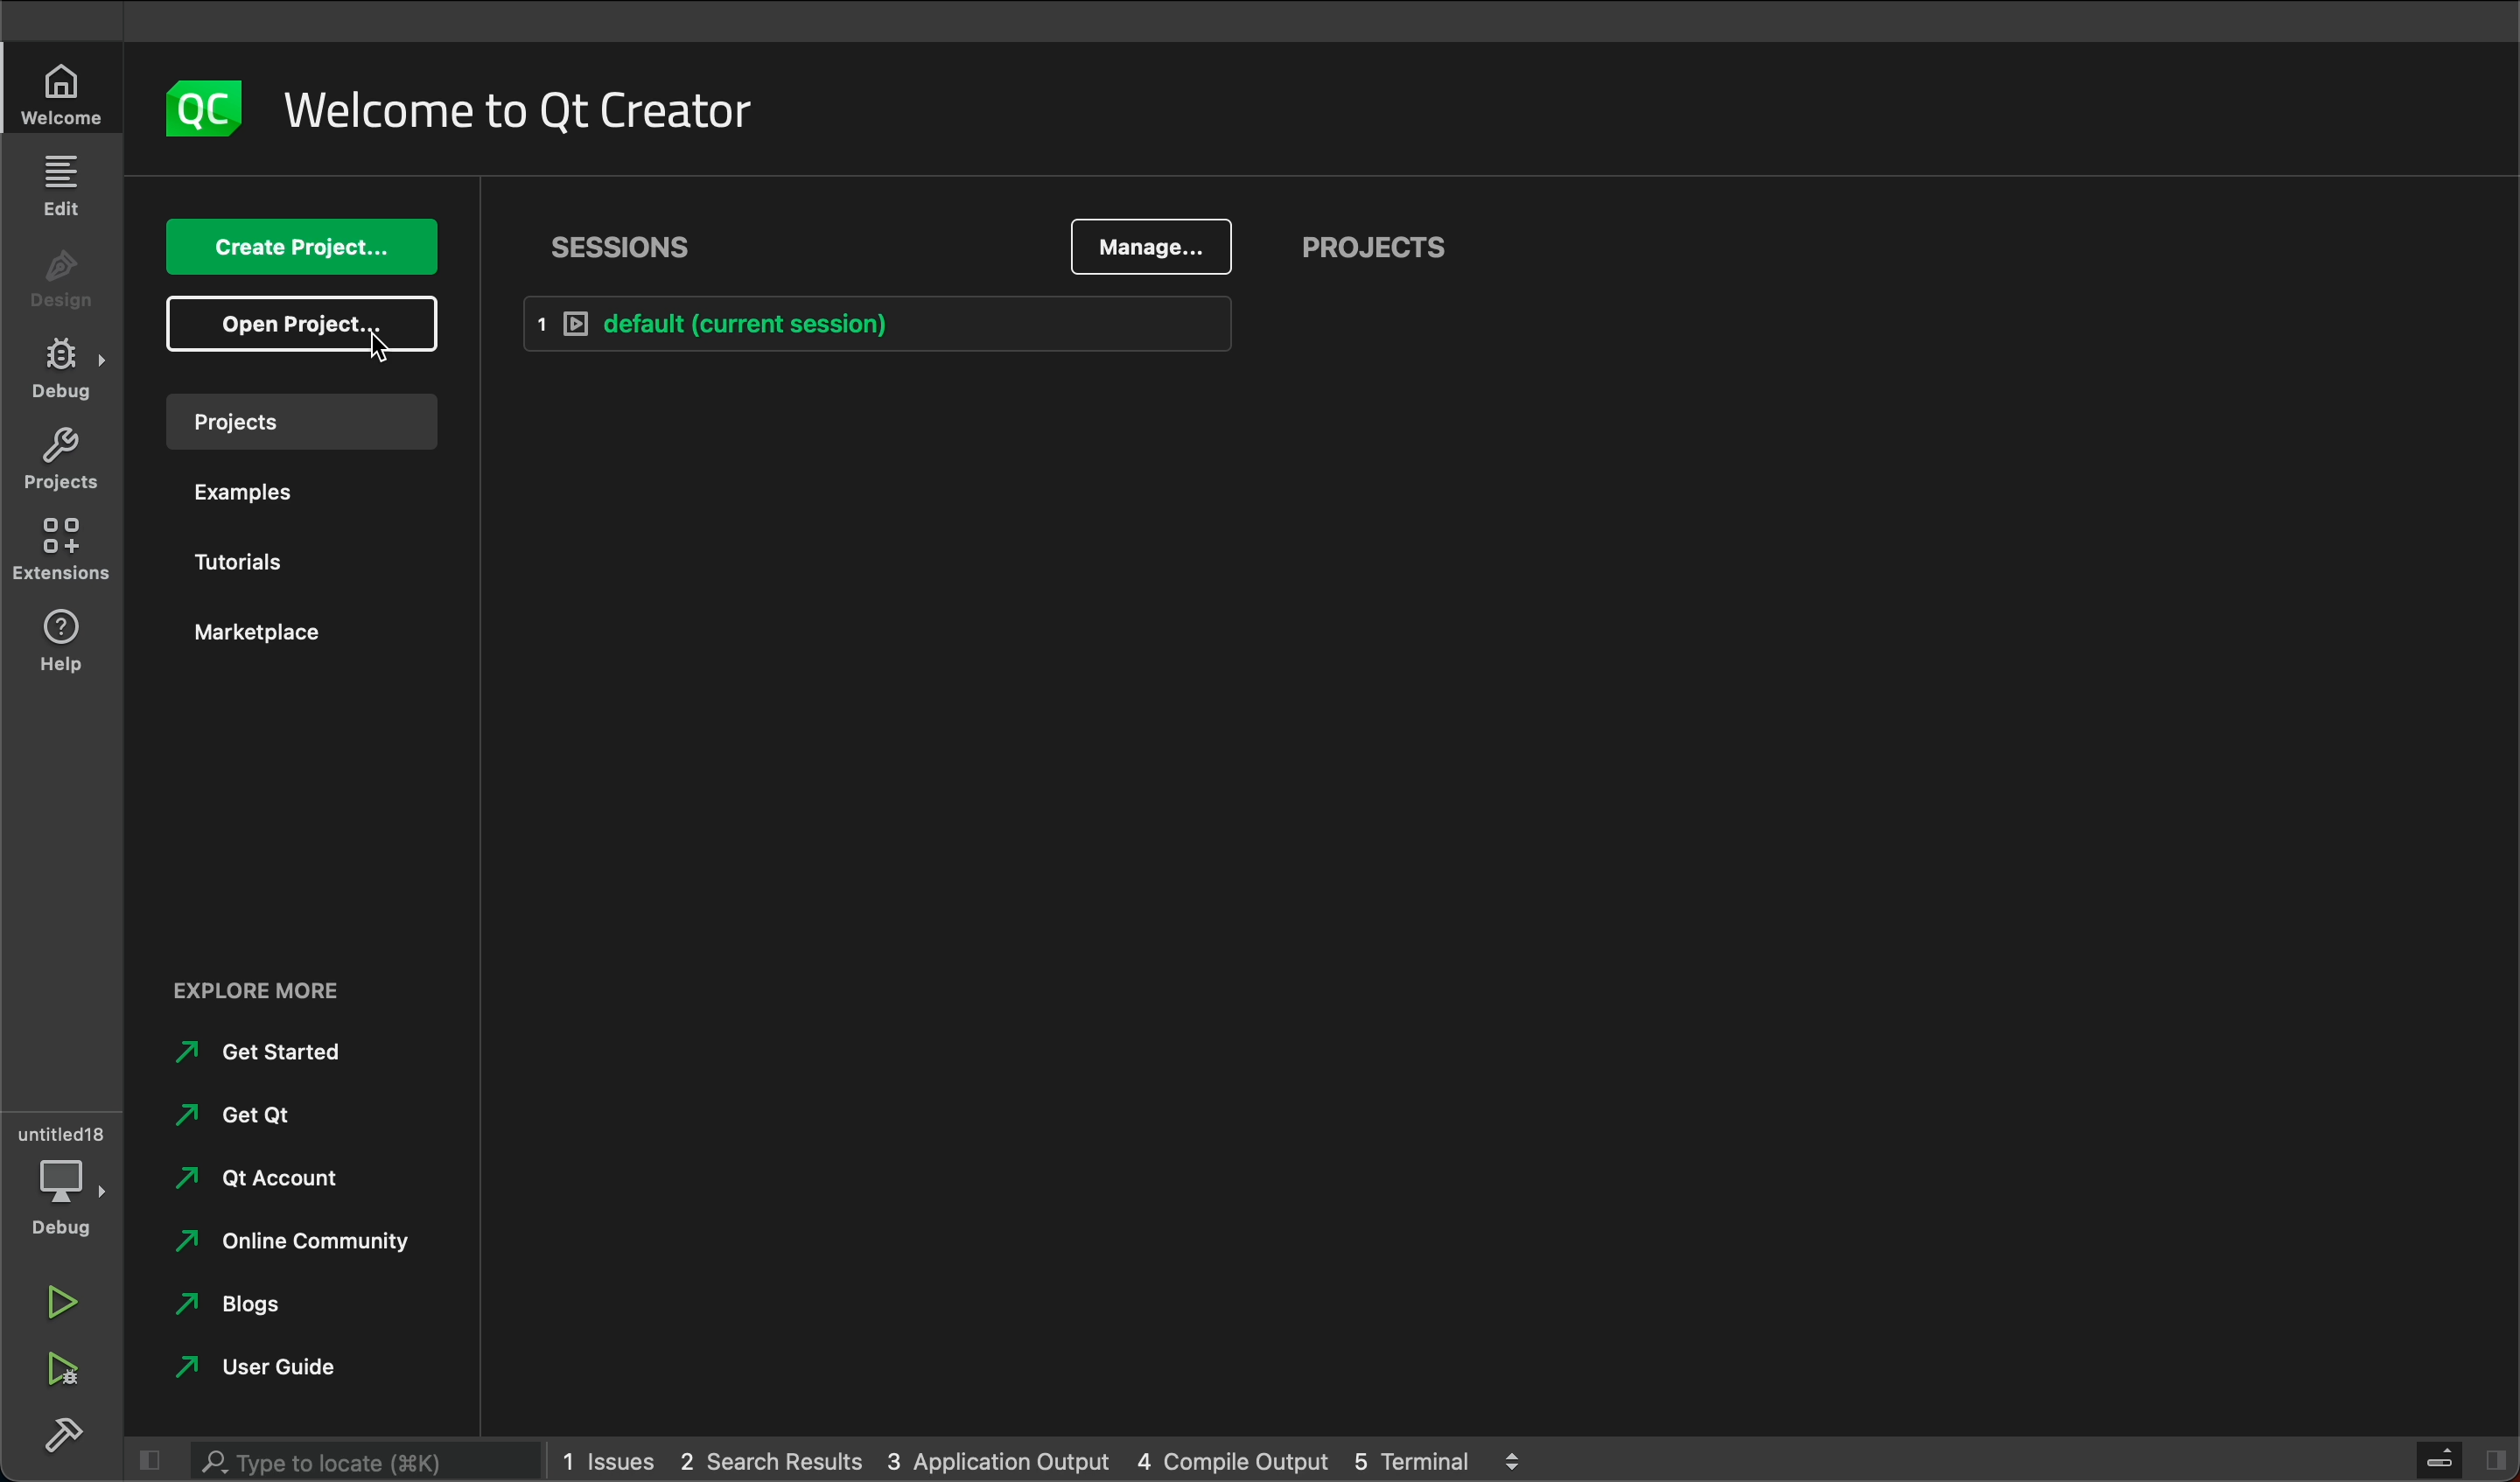 The image size is (2520, 1482). What do you see at coordinates (768, 1460) in the screenshot?
I see `2 Search Results` at bounding box center [768, 1460].